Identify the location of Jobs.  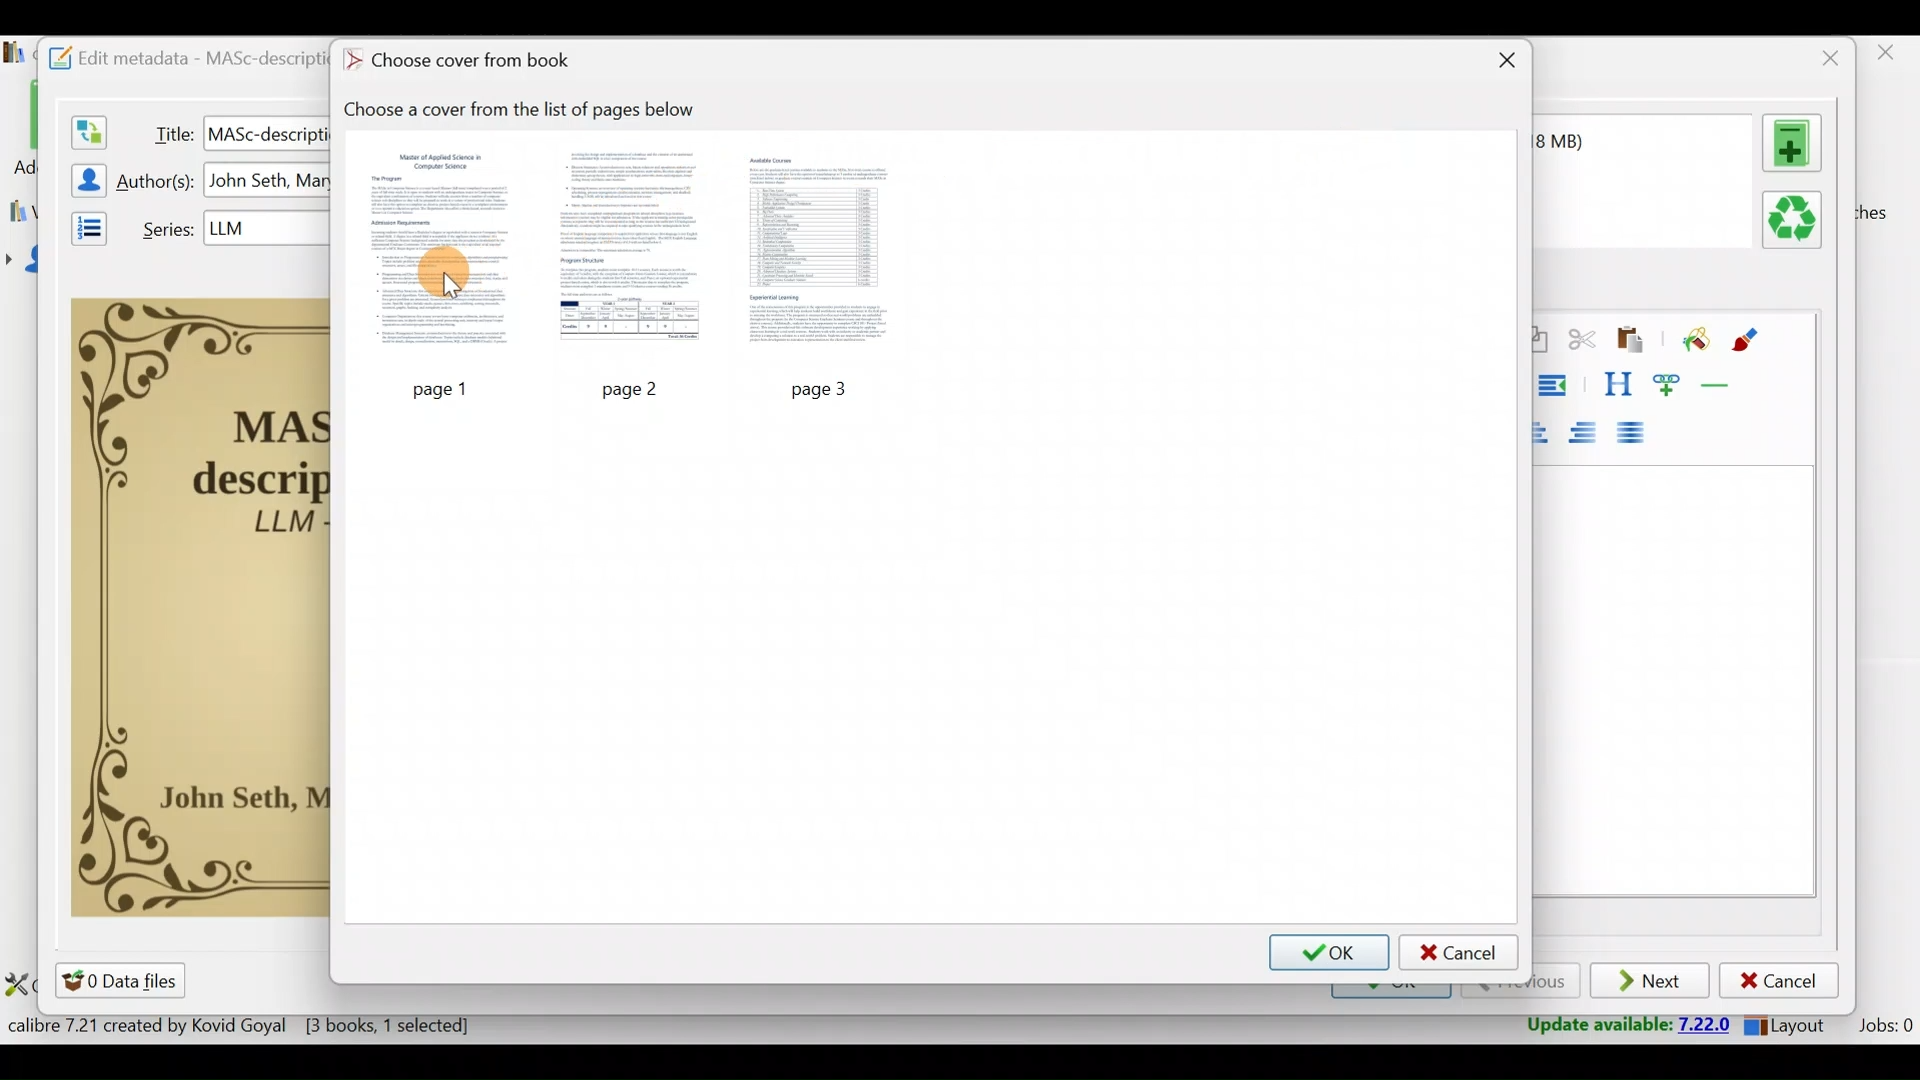
(1883, 1028).